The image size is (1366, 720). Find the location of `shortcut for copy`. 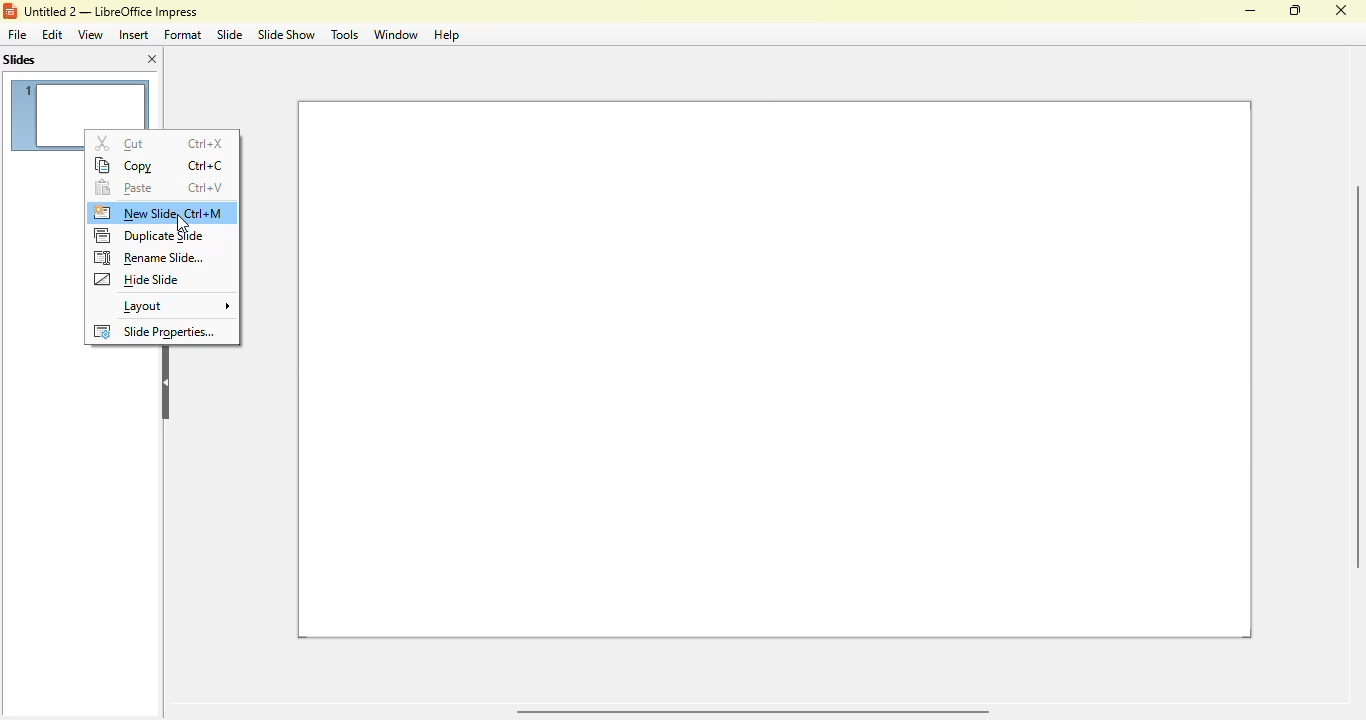

shortcut for copy is located at coordinates (205, 165).